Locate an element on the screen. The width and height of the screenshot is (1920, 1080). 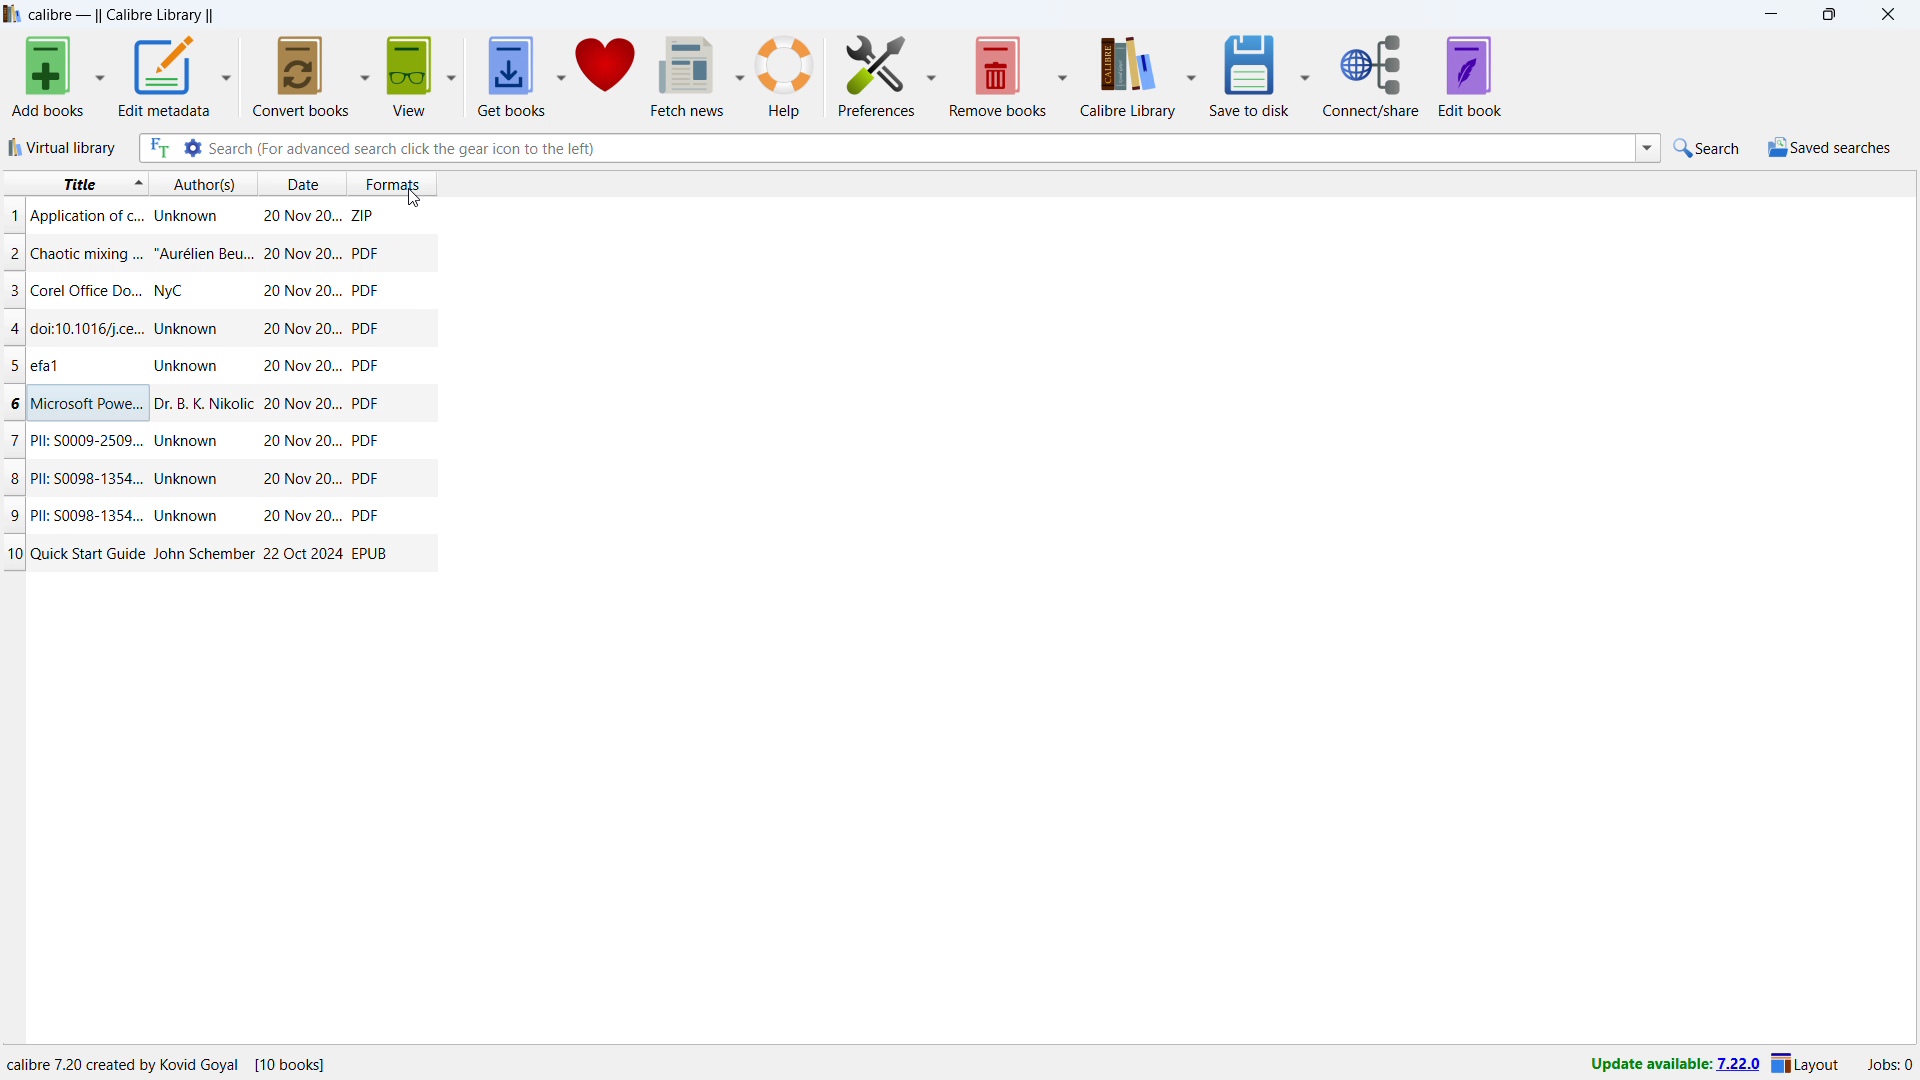
view is located at coordinates (410, 76).